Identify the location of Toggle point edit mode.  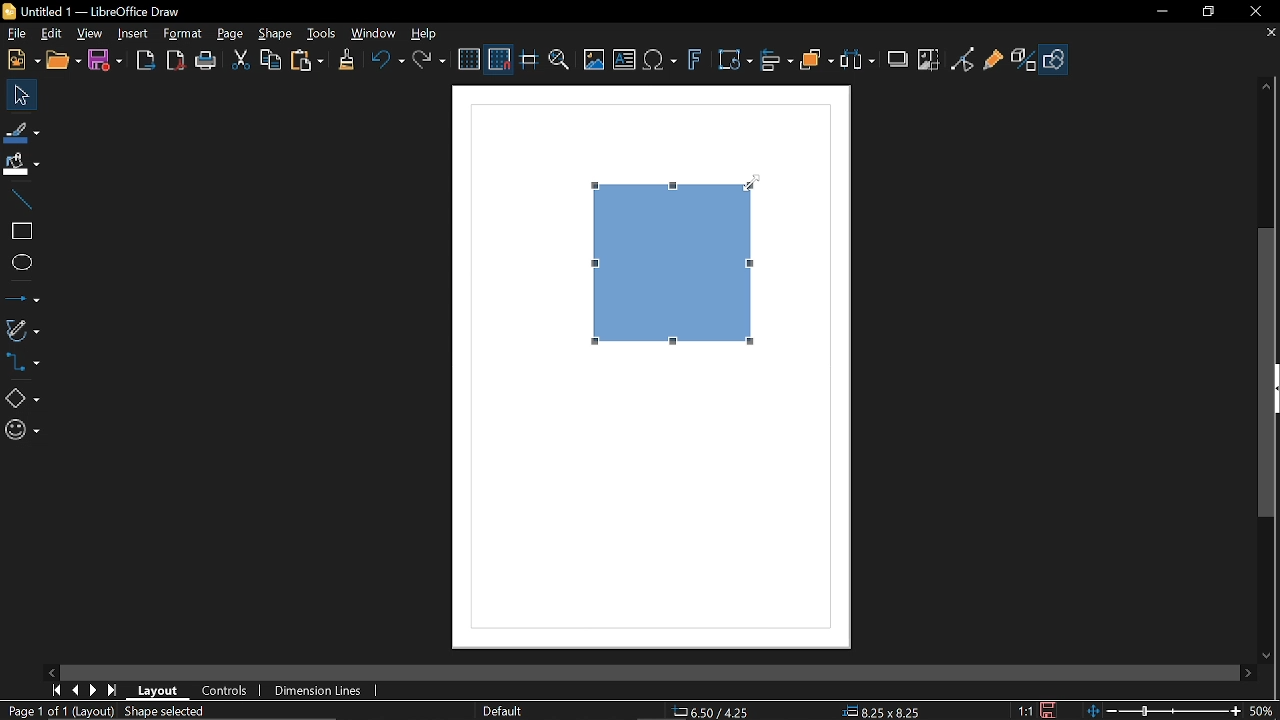
(962, 61).